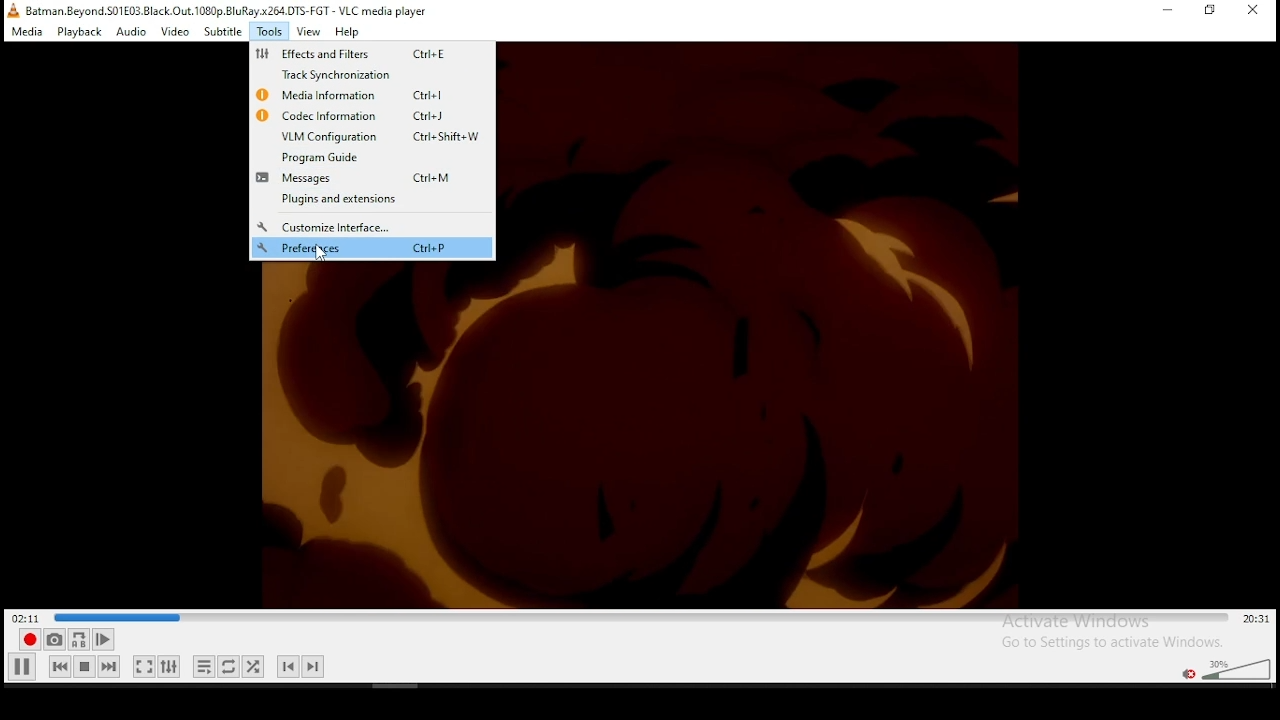 Image resolution: width=1280 pixels, height=720 pixels. Describe the element at coordinates (1238, 667) in the screenshot. I see `volume` at that location.